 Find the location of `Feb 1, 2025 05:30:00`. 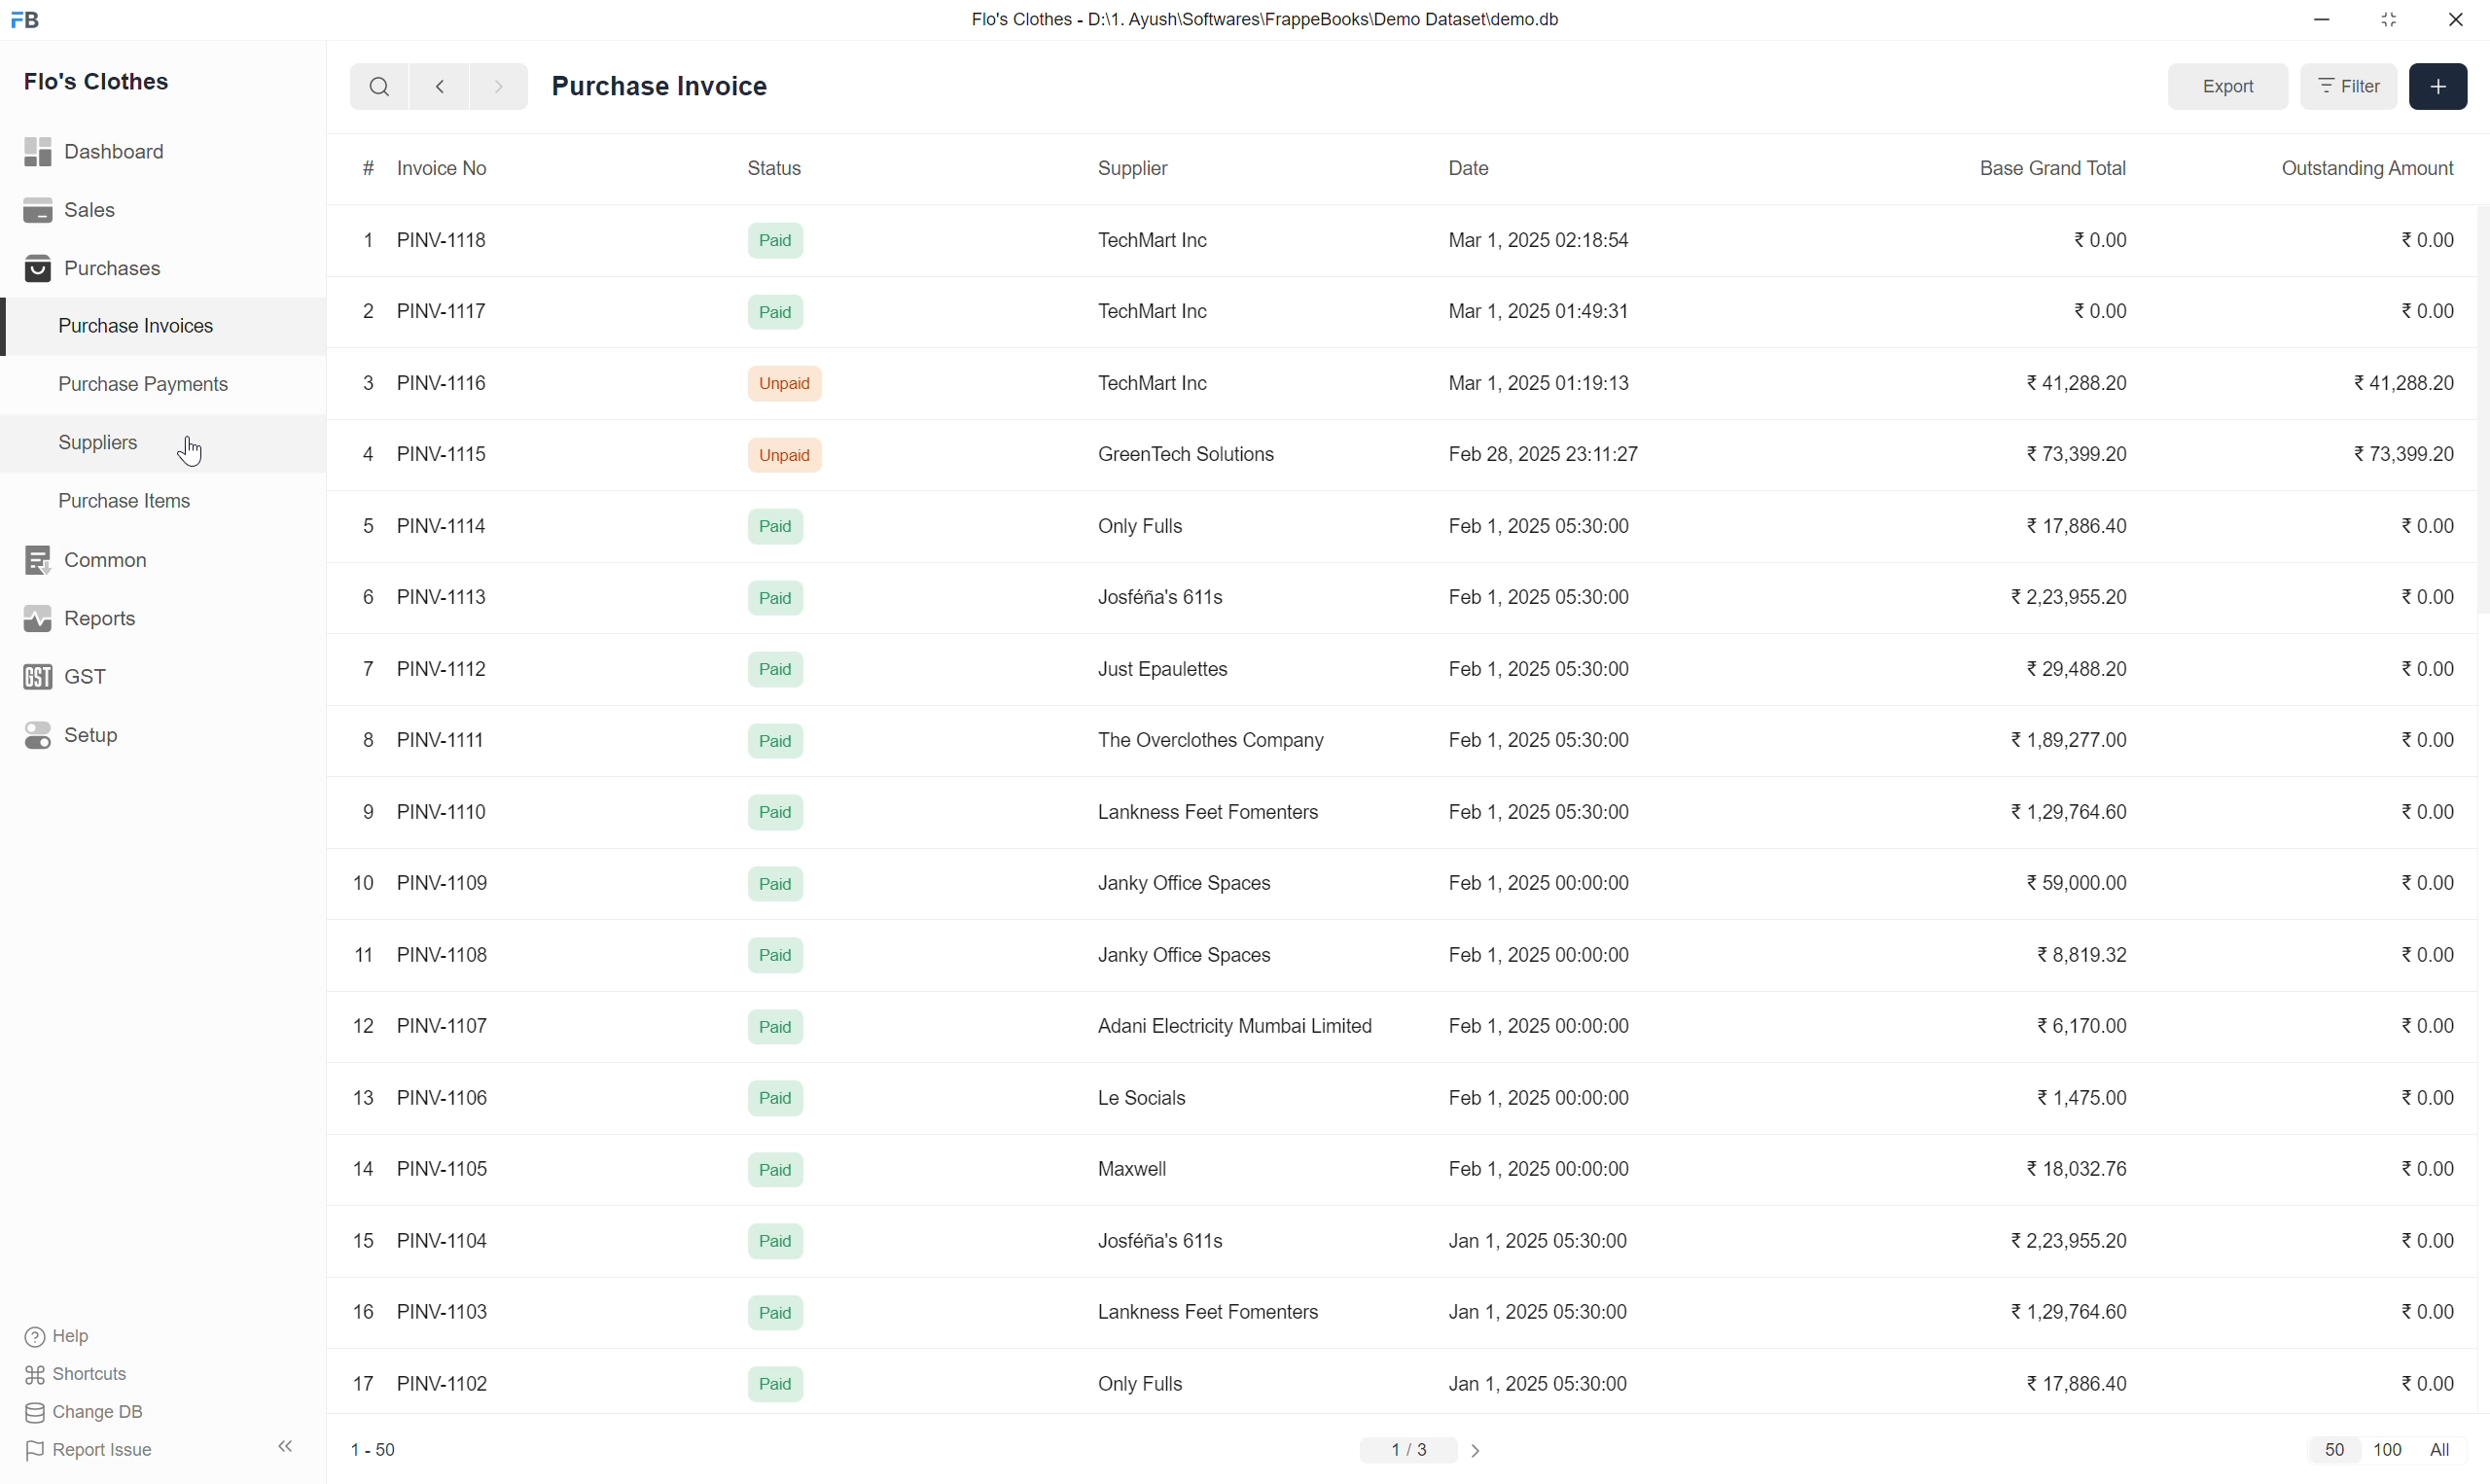

Feb 1, 2025 05:30:00 is located at coordinates (1549, 739).